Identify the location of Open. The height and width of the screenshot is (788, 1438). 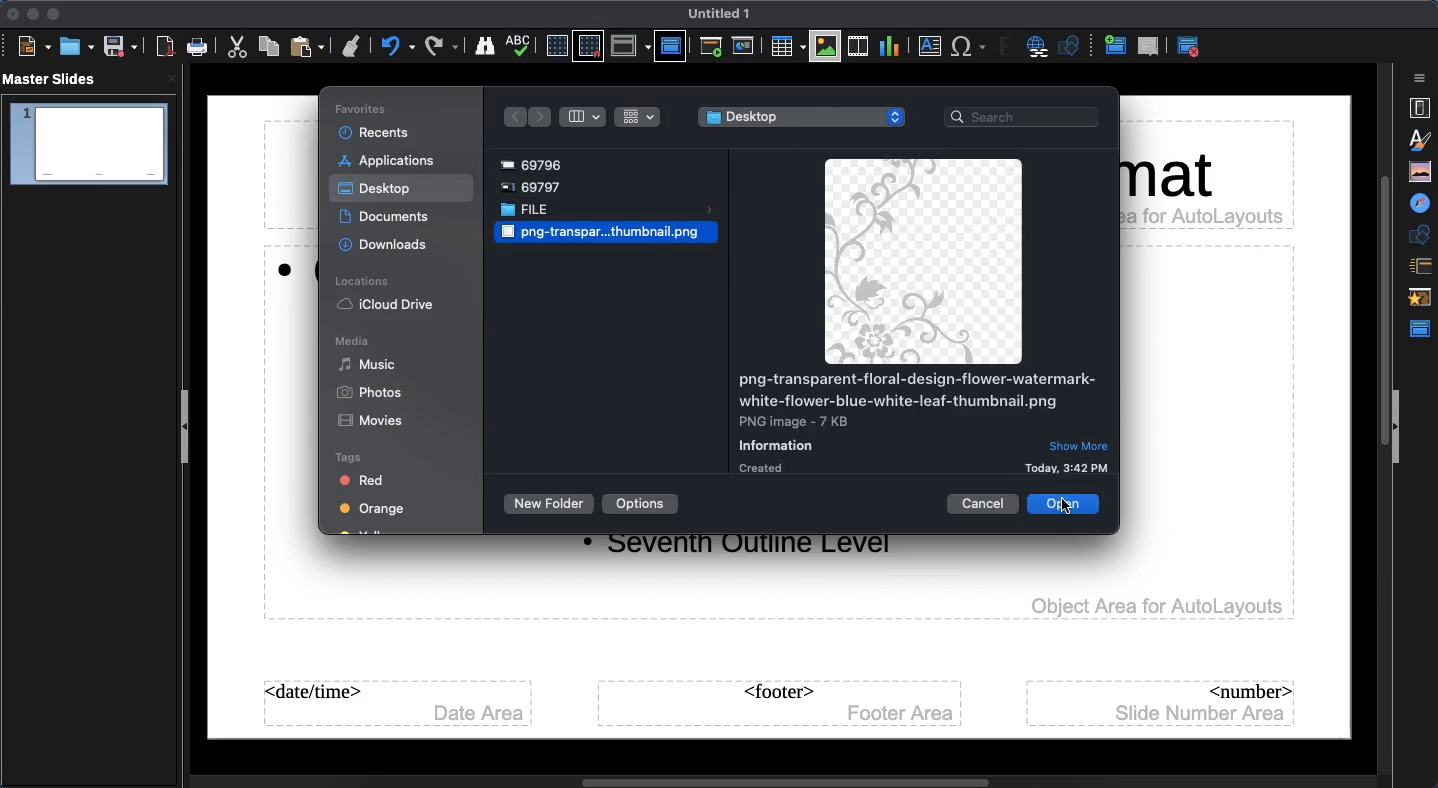
(75, 46).